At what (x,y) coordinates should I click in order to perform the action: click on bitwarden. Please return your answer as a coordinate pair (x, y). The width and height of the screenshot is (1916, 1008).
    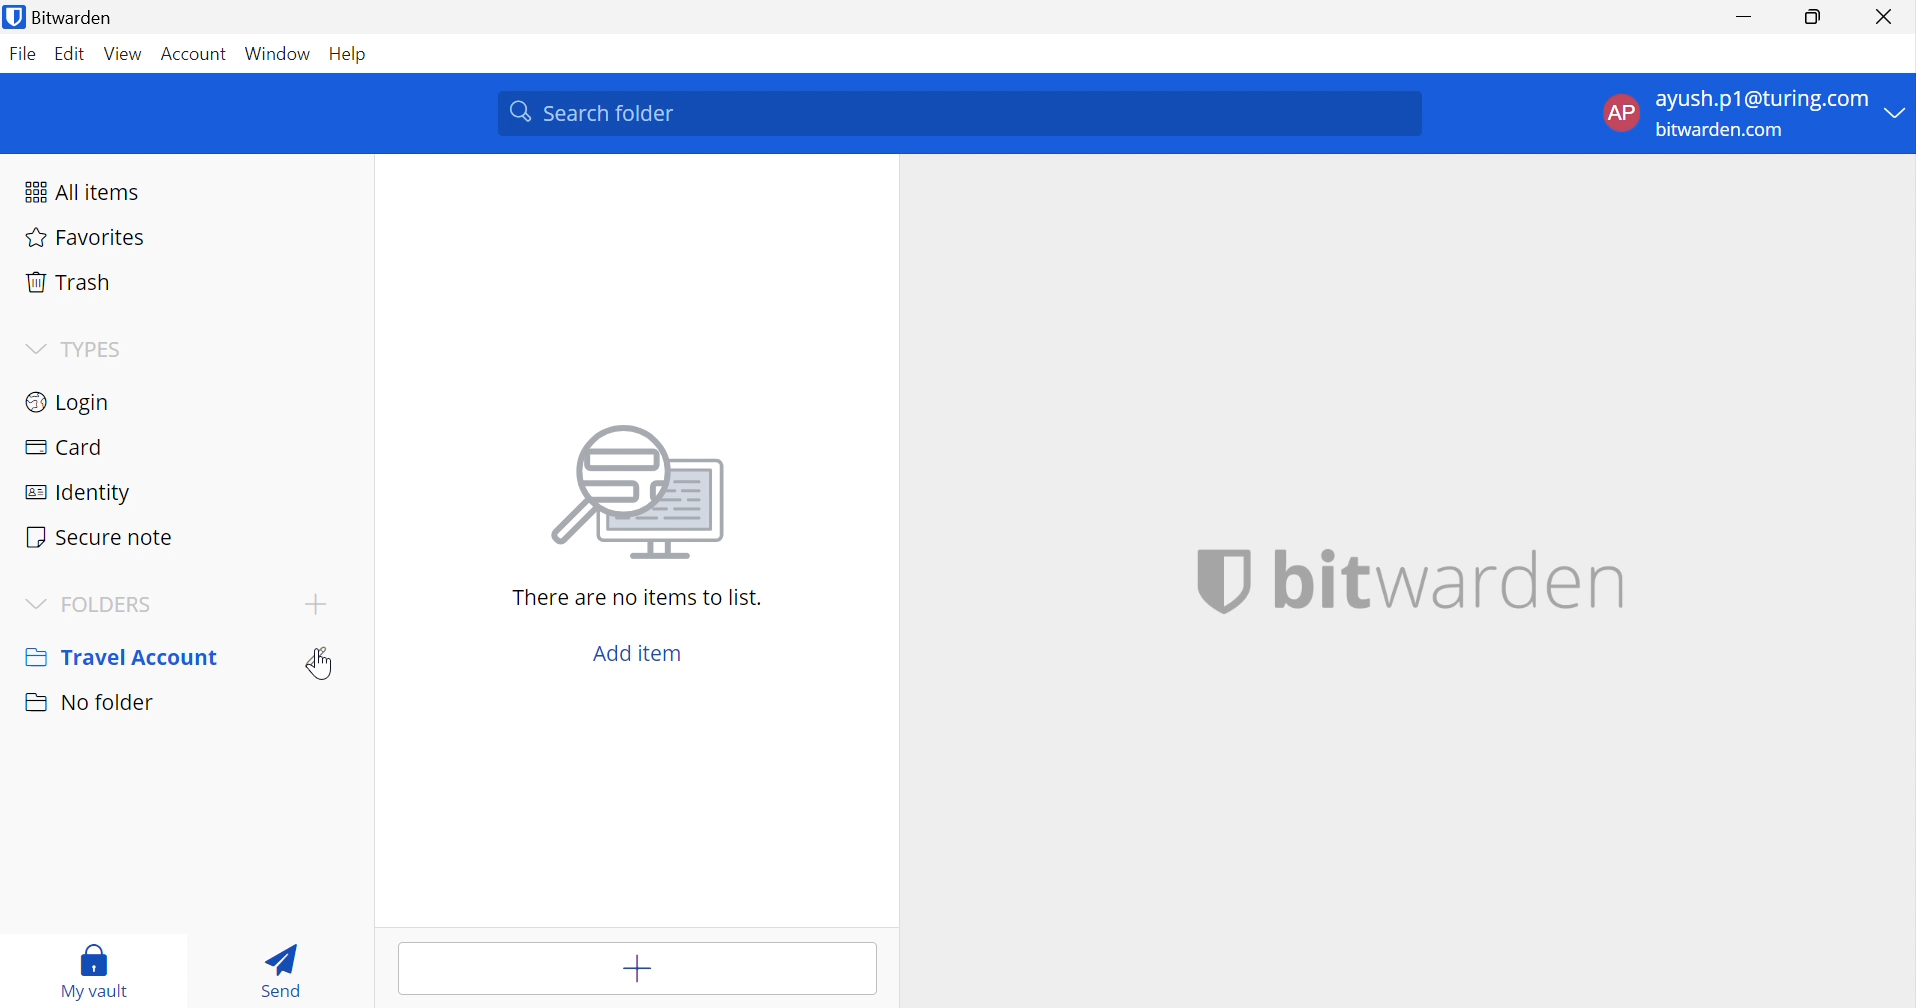
    Looking at the image, I should click on (1447, 579).